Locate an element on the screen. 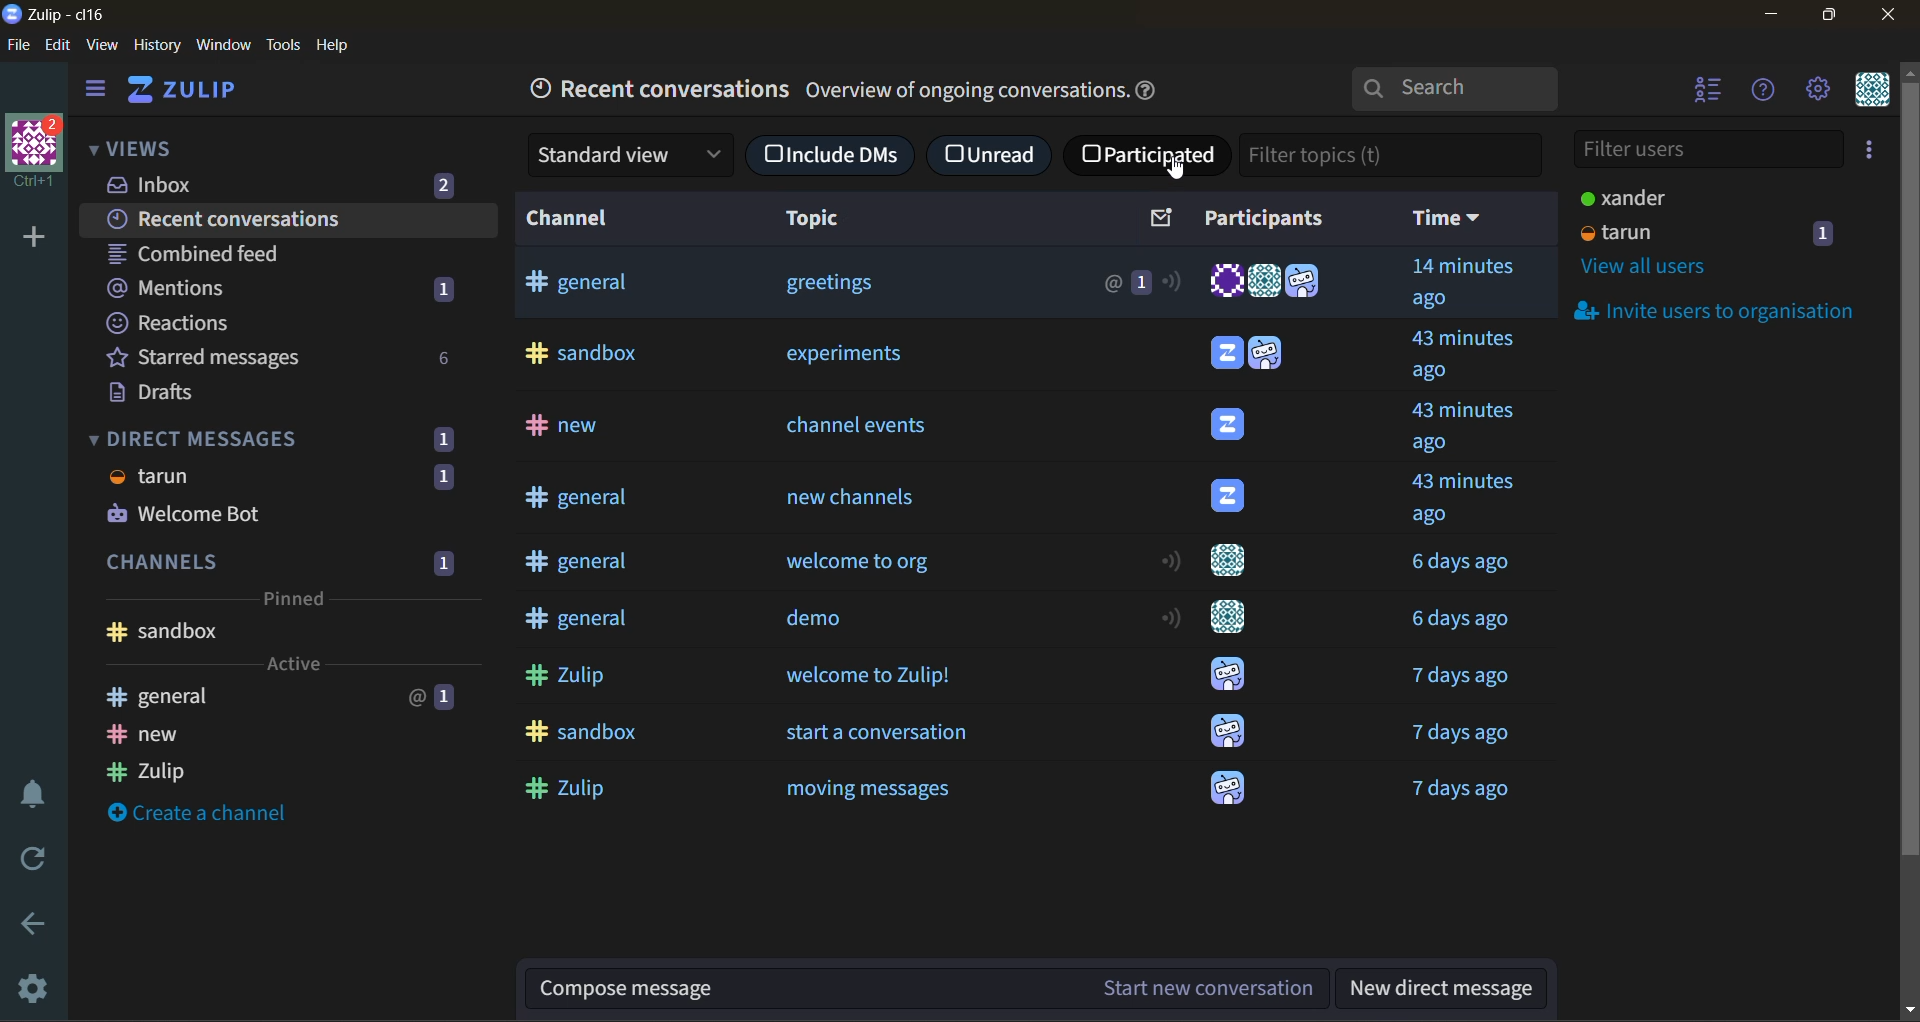 The image size is (1920, 1022). users is located at coordinates (1268, 279).